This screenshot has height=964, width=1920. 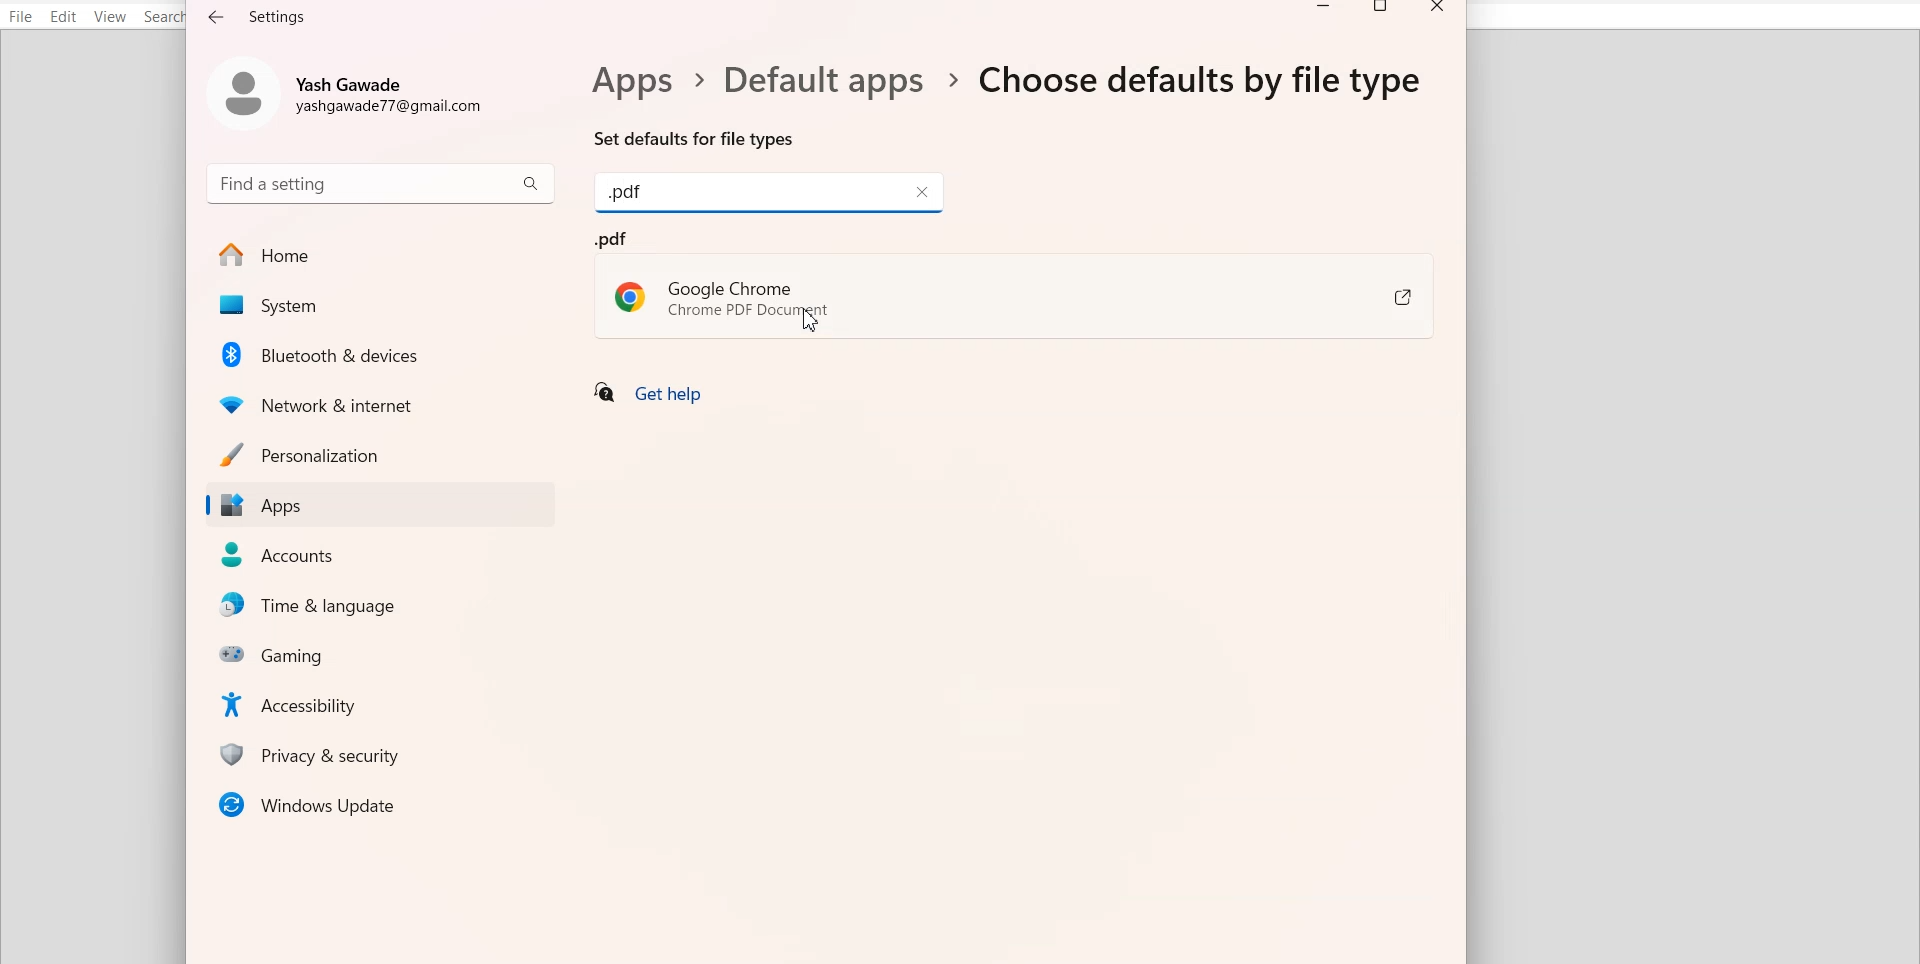 What do you see at coordinates (1014, 286) in the screenshot?
I see `.pdf` at bounding box center [1014, 286].